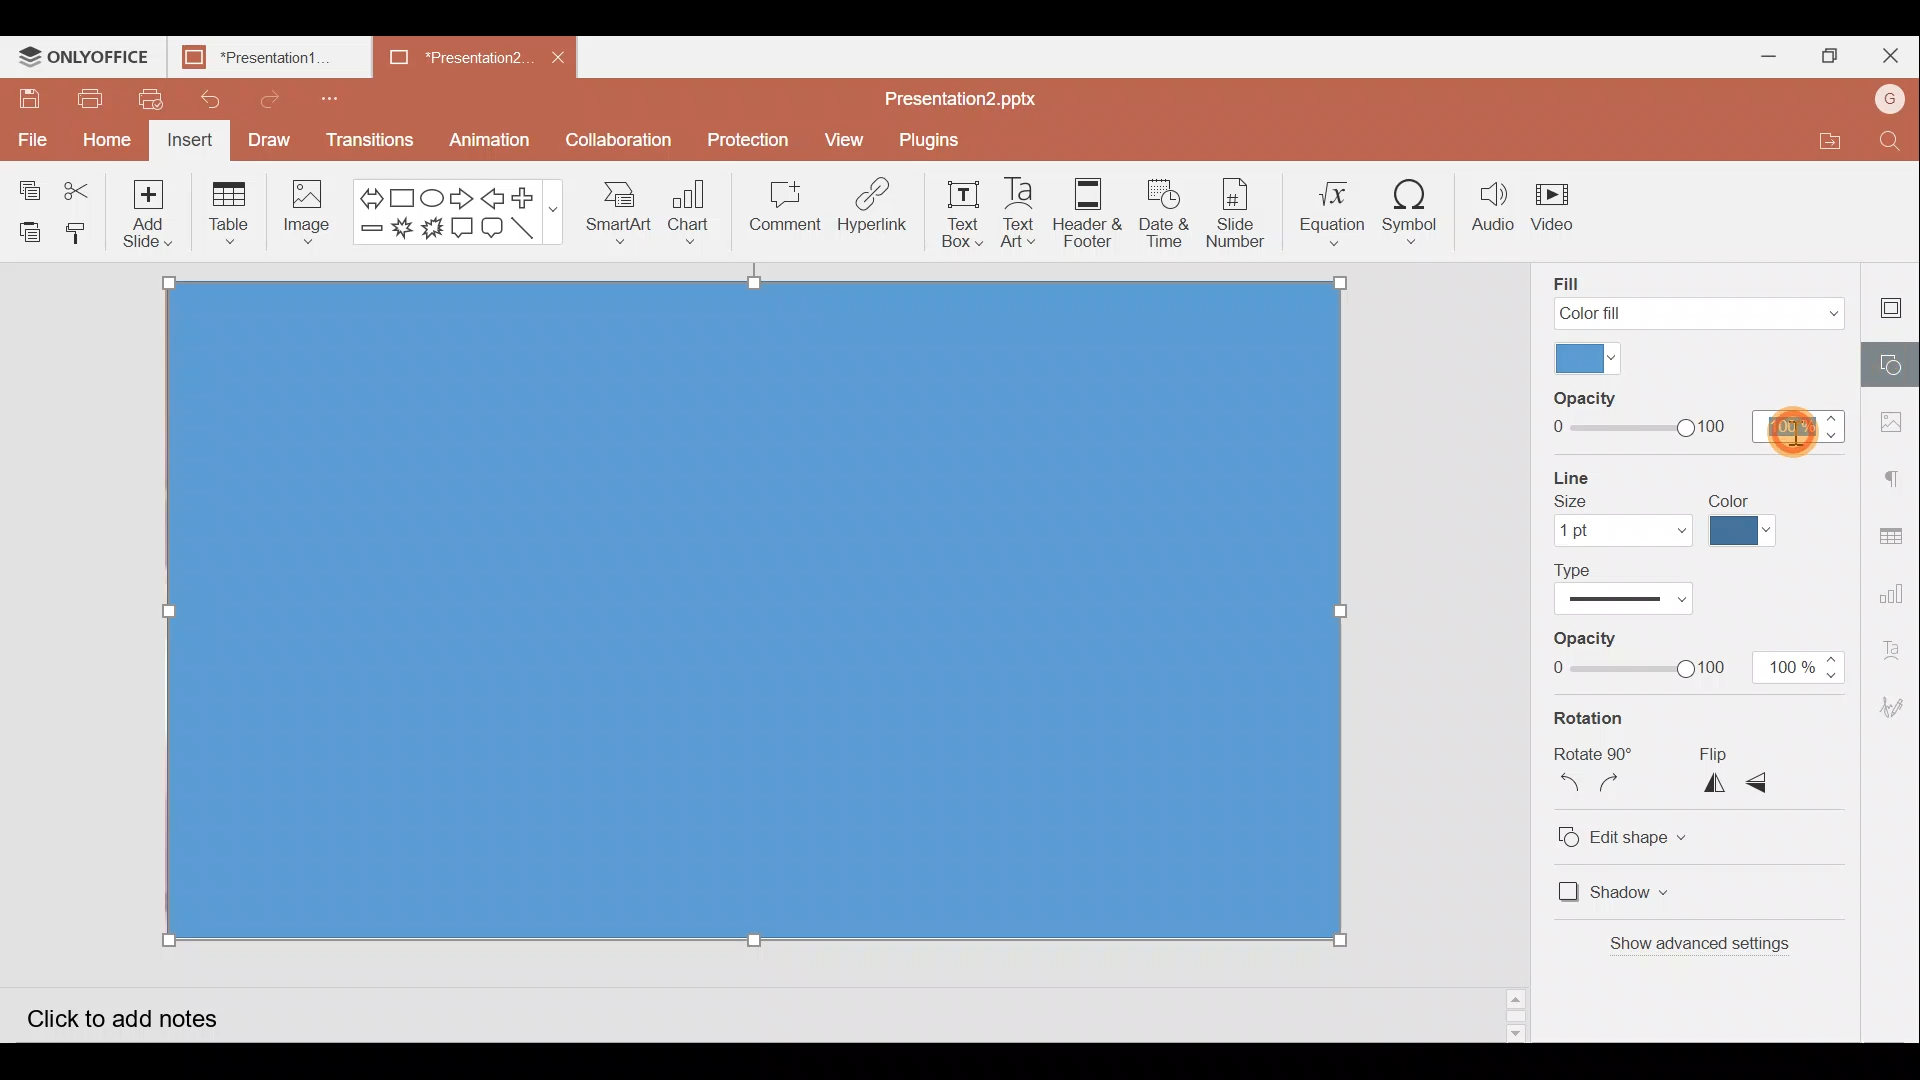  Describe the element at coordinates (530, 198) in the screenshot. I see `Plus` at that location.